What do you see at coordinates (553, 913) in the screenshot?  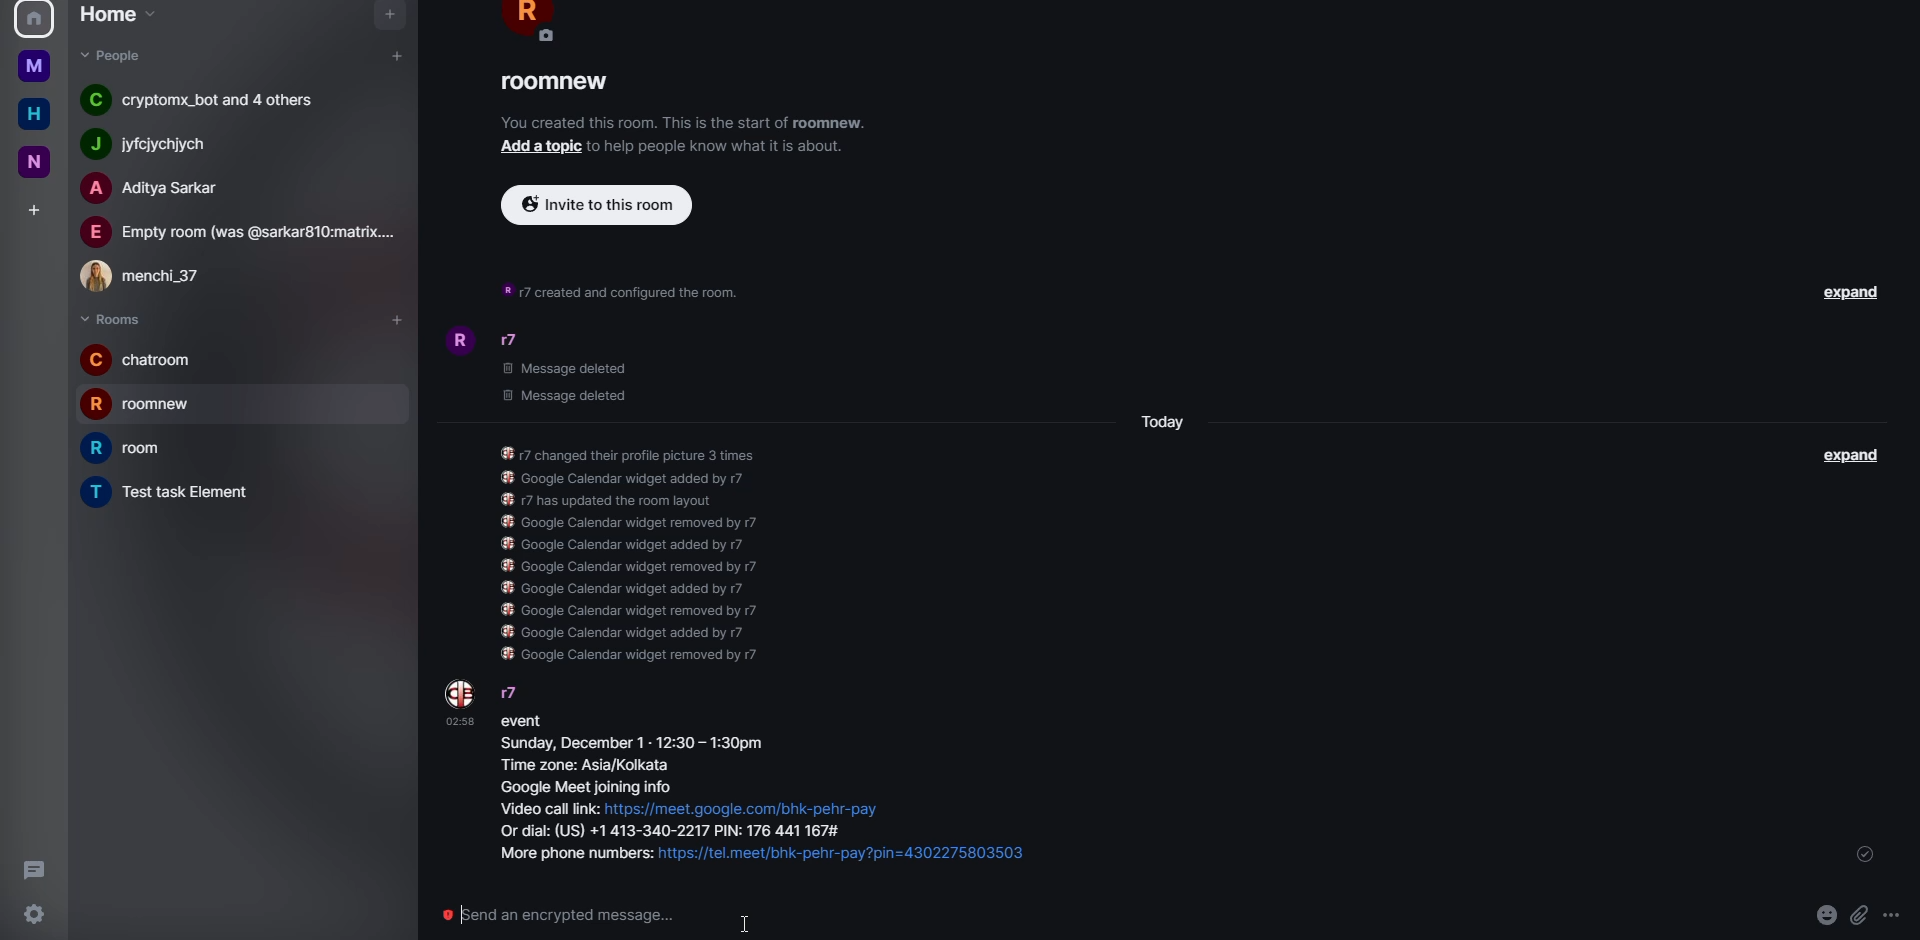 I see `© [send an encrypted message...` at bounding box center [553, 913].